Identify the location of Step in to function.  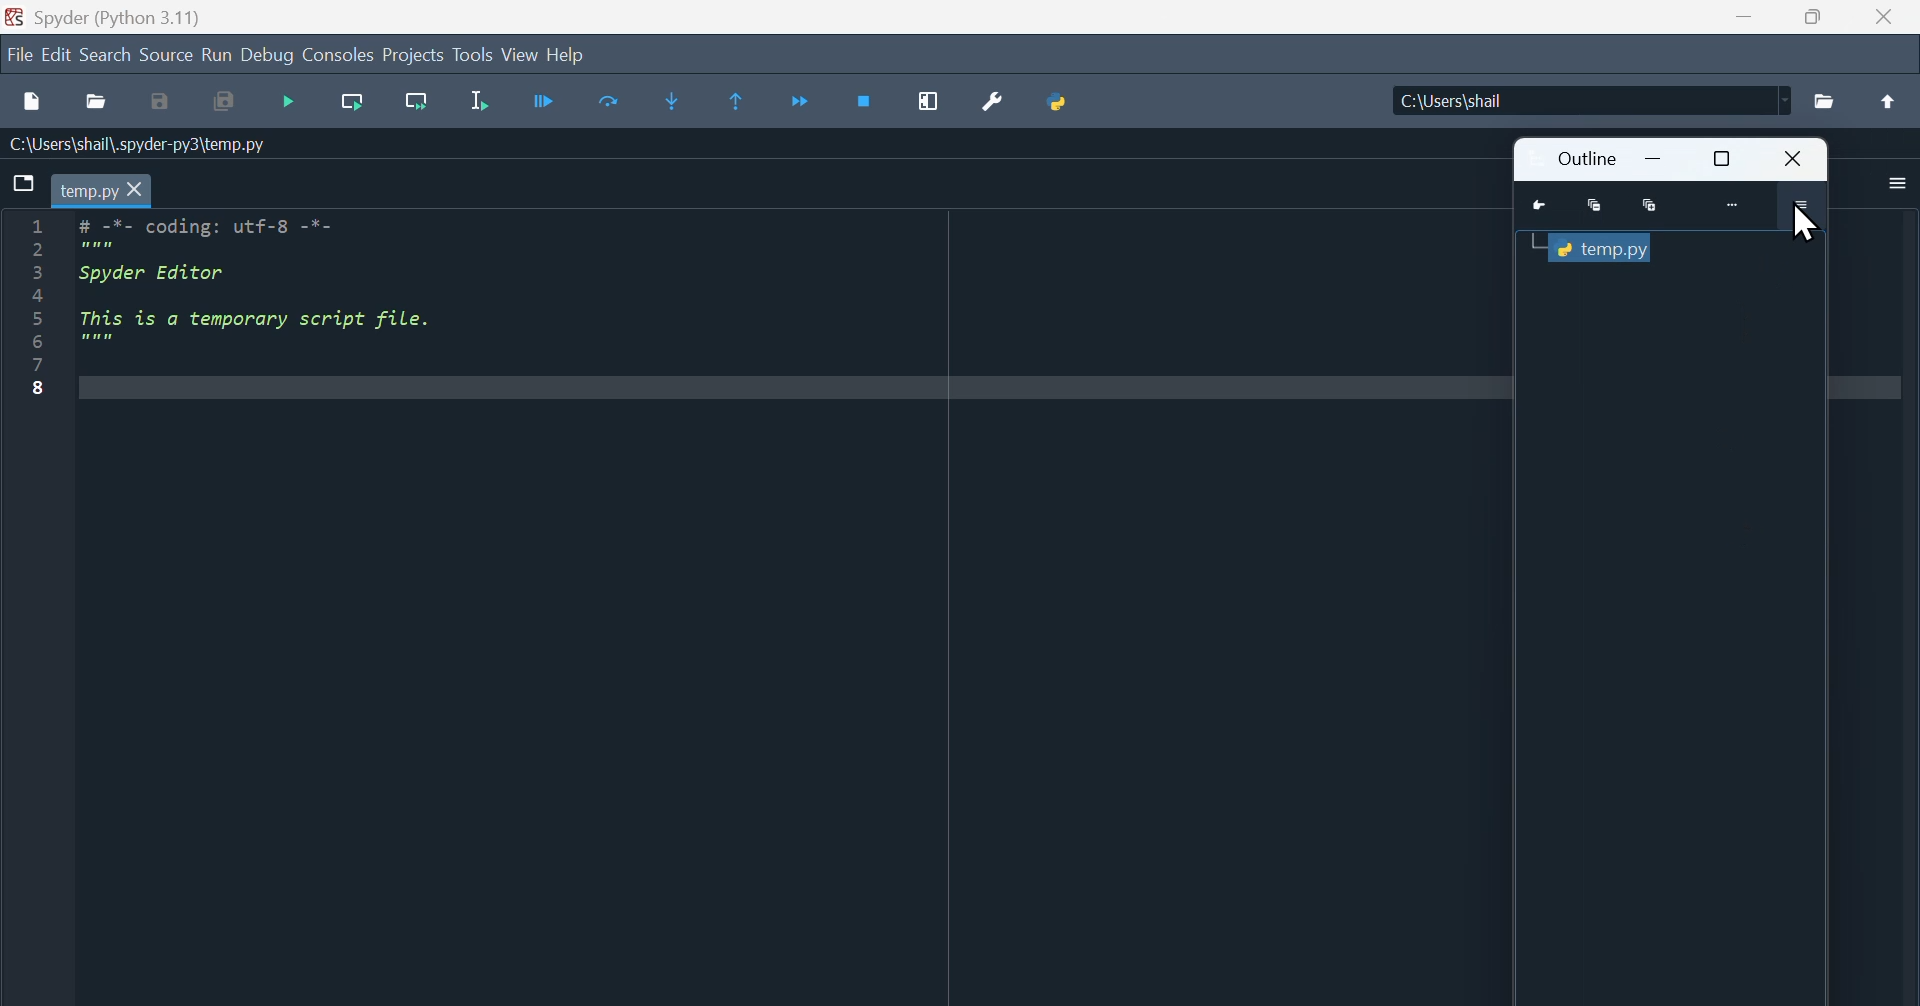
(673, 101).